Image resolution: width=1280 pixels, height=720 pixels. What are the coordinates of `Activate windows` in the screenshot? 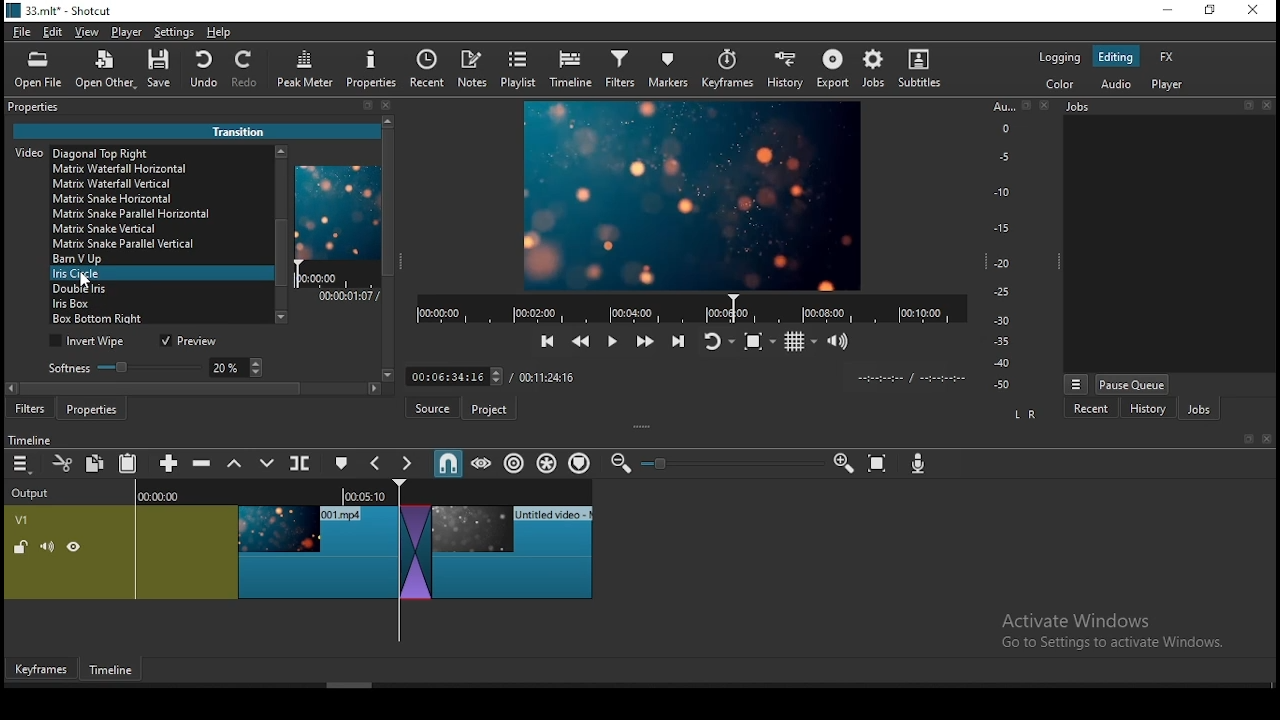 It's located at (1122, 630).